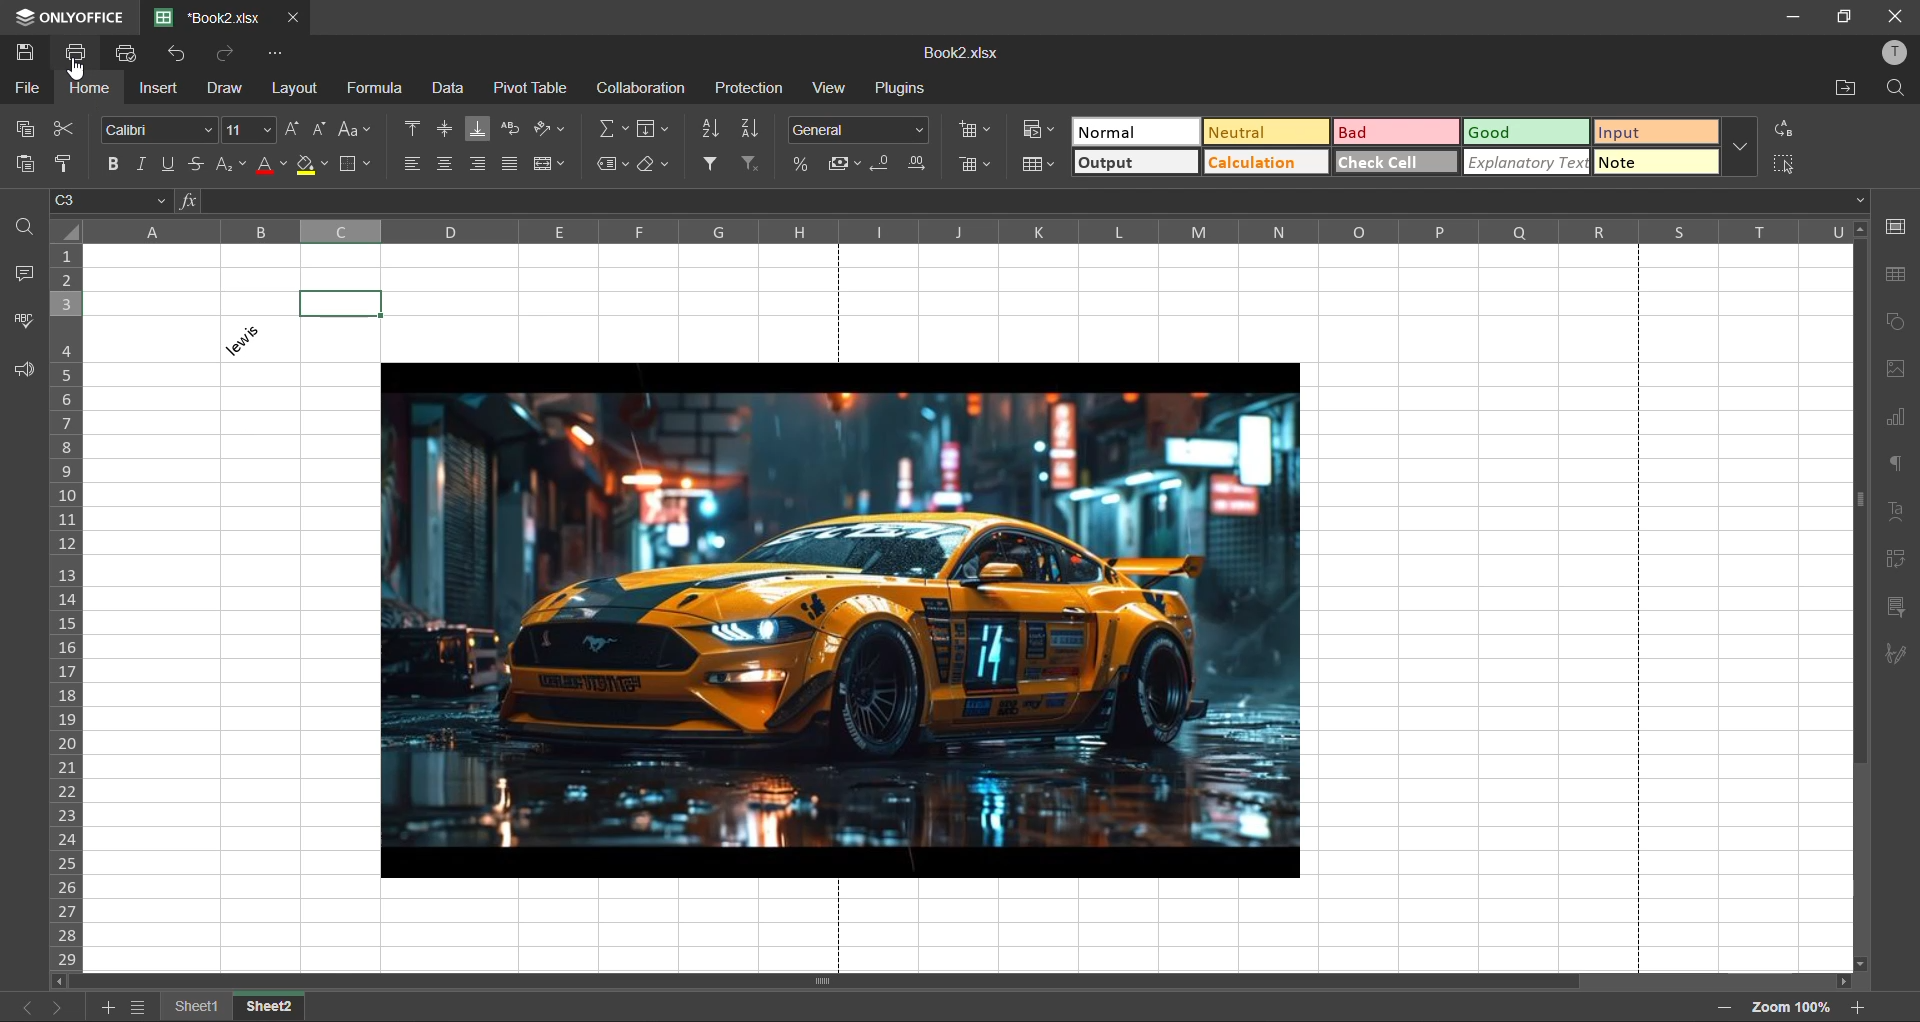 The height and width of the screenshot is (1022, 1920). Describe the element at coordinates (79, 74) in the screenshot. I see `cursor` at that location.